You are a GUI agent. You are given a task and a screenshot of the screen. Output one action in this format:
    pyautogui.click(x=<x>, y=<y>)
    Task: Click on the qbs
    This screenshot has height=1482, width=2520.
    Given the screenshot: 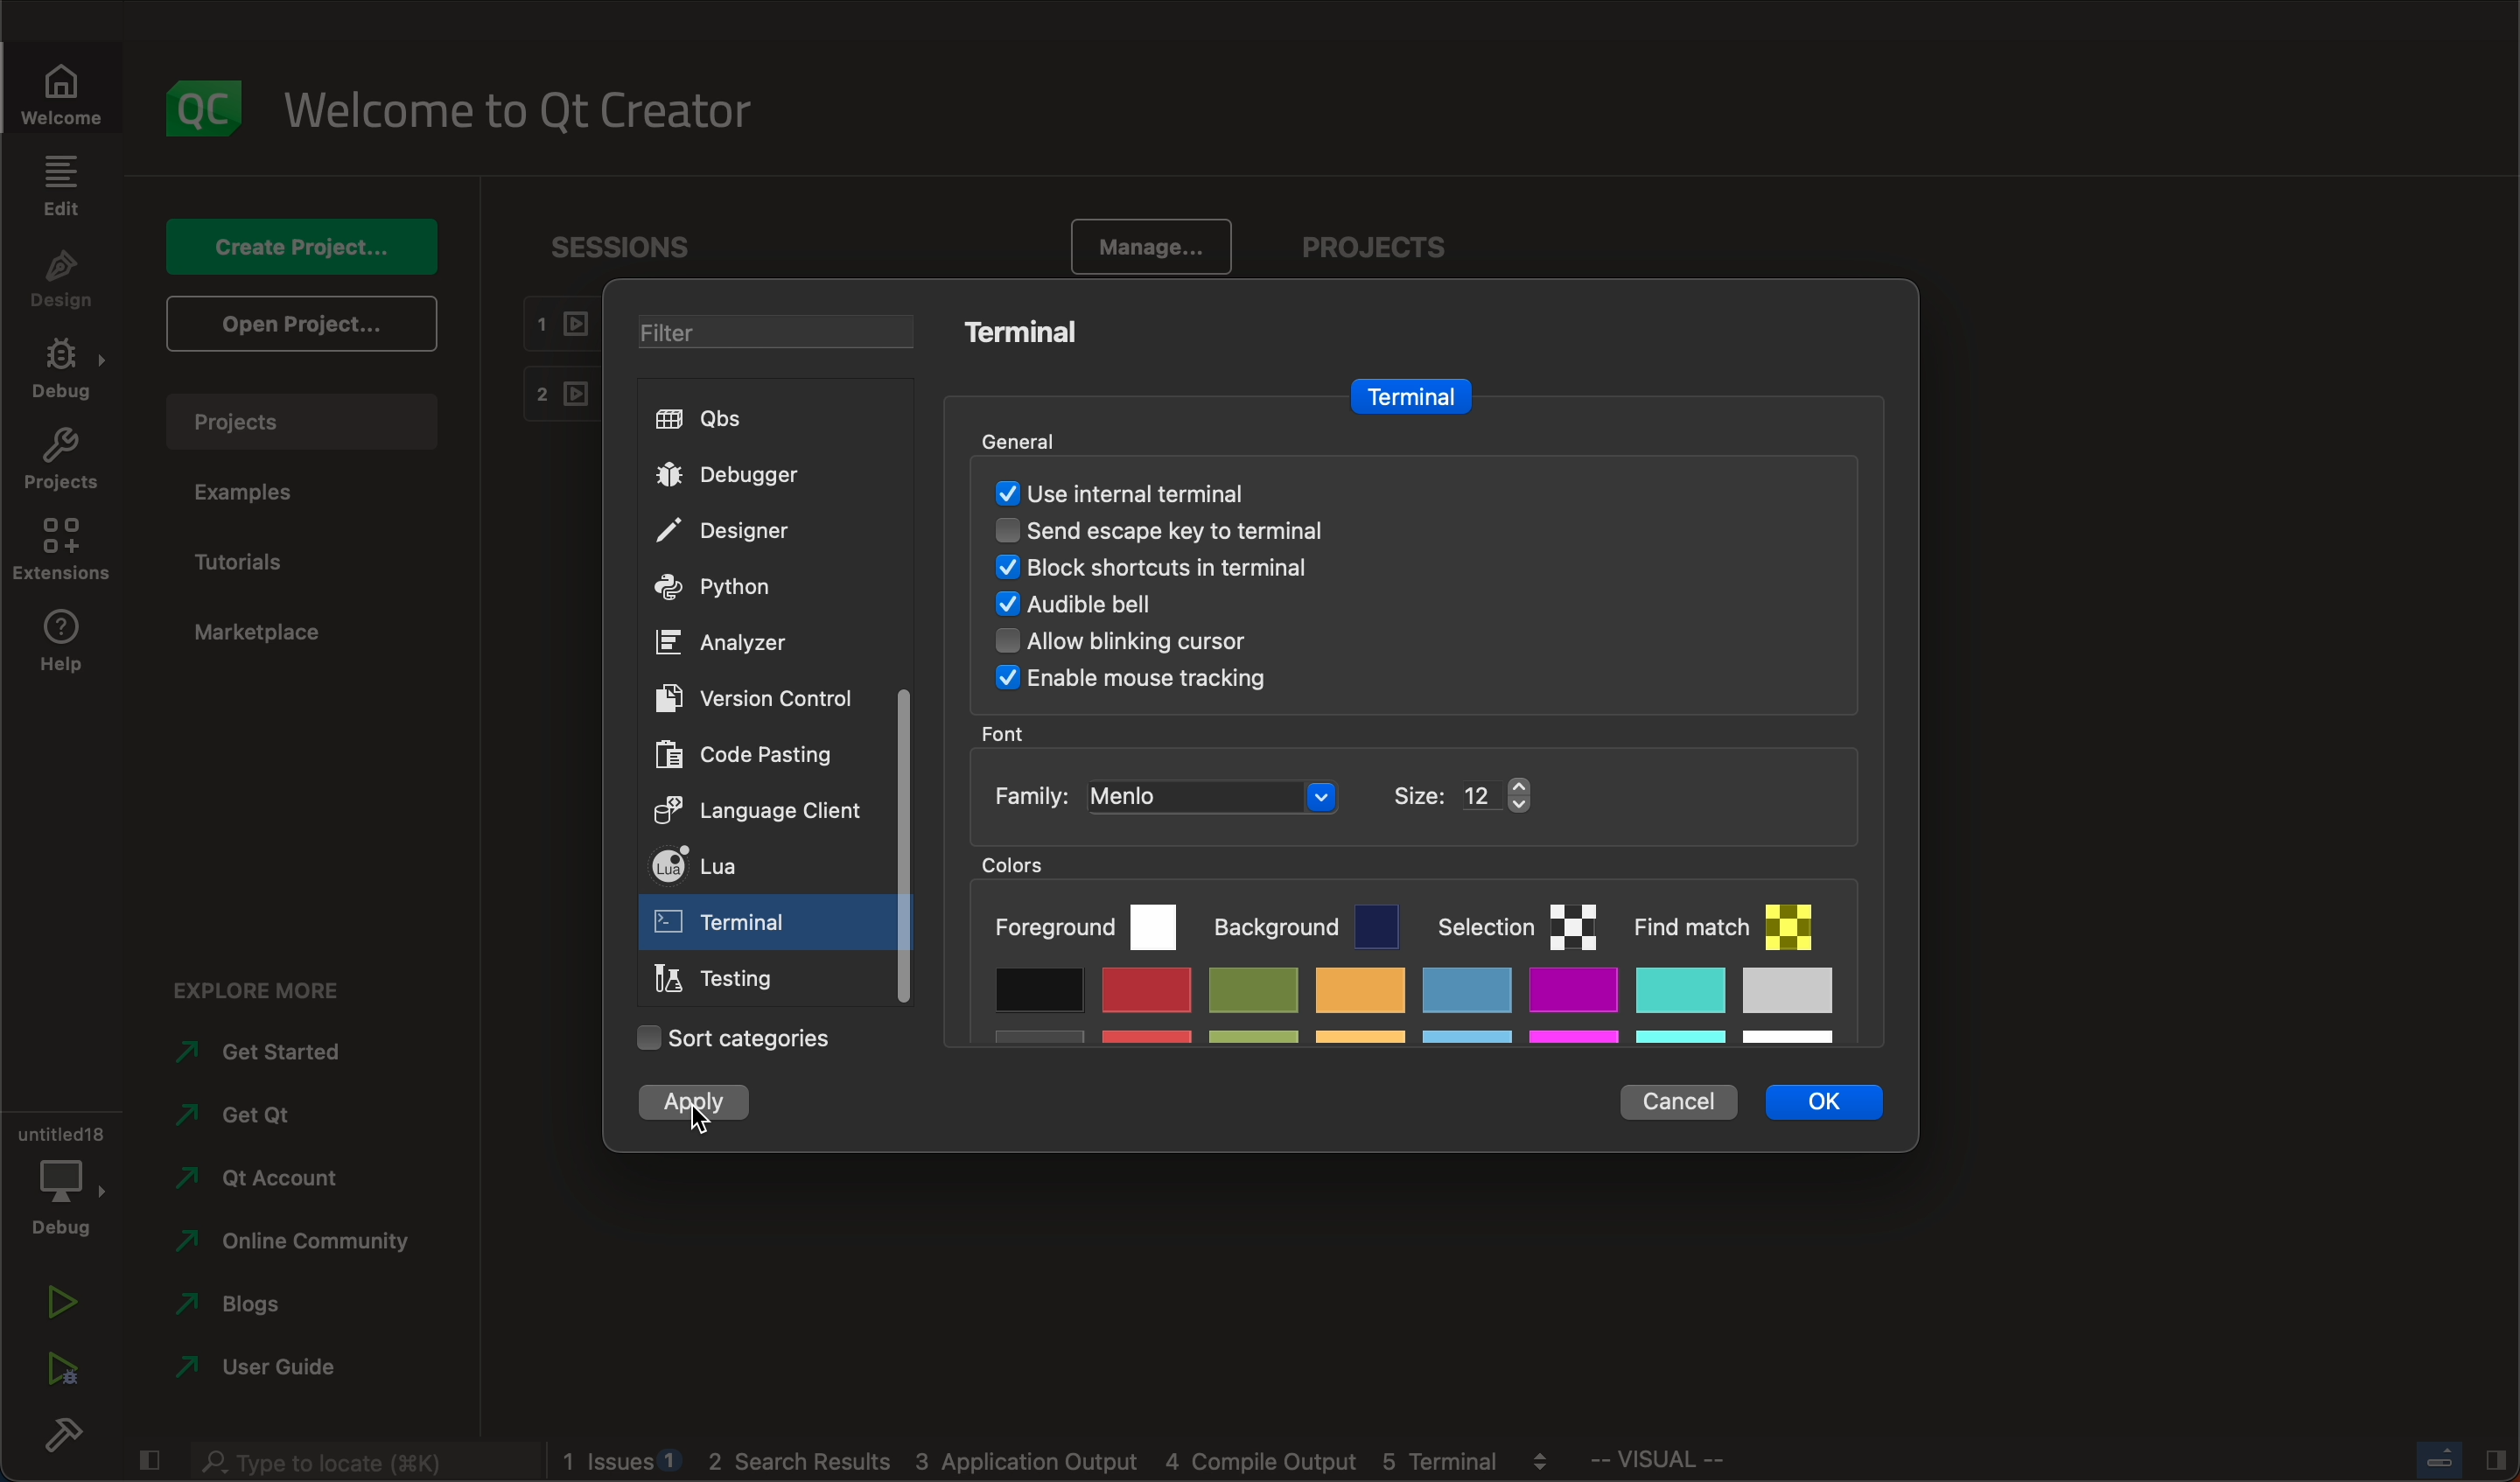 What is the action you would take?
    pyautogui.click(x=714, y=418)
    